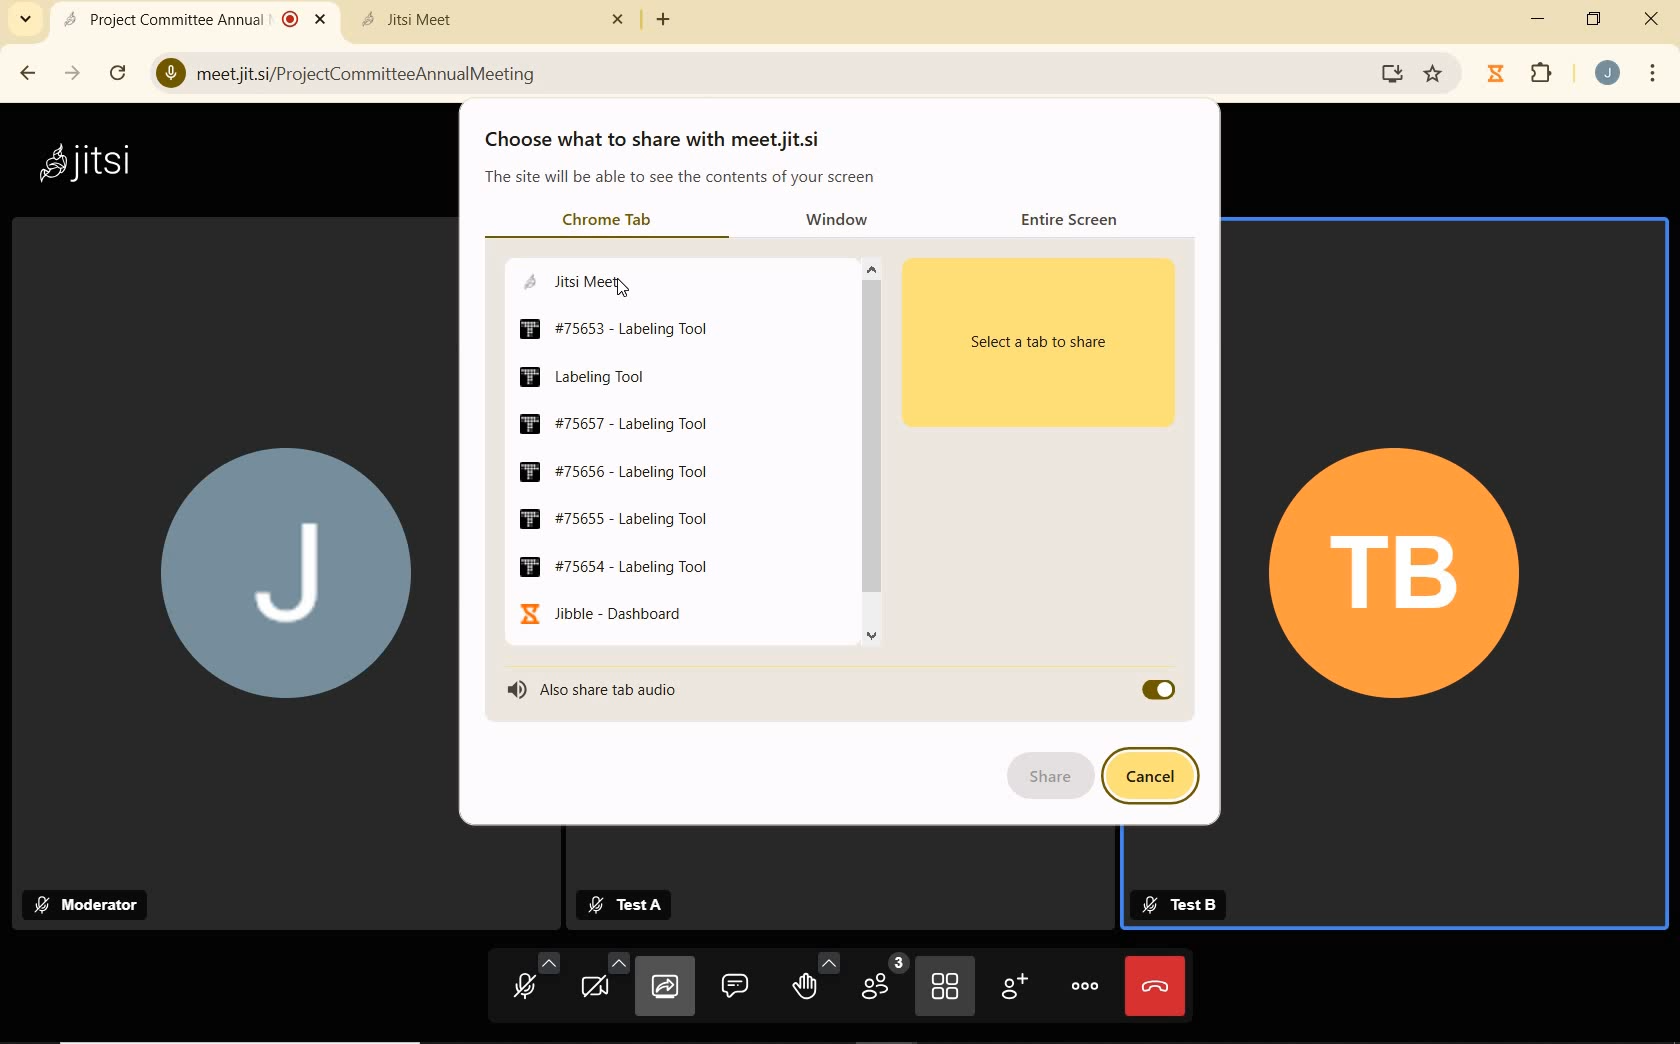  Describe the element at coordinates (634, 905) in the screenshot. I see `Test A` at that location.